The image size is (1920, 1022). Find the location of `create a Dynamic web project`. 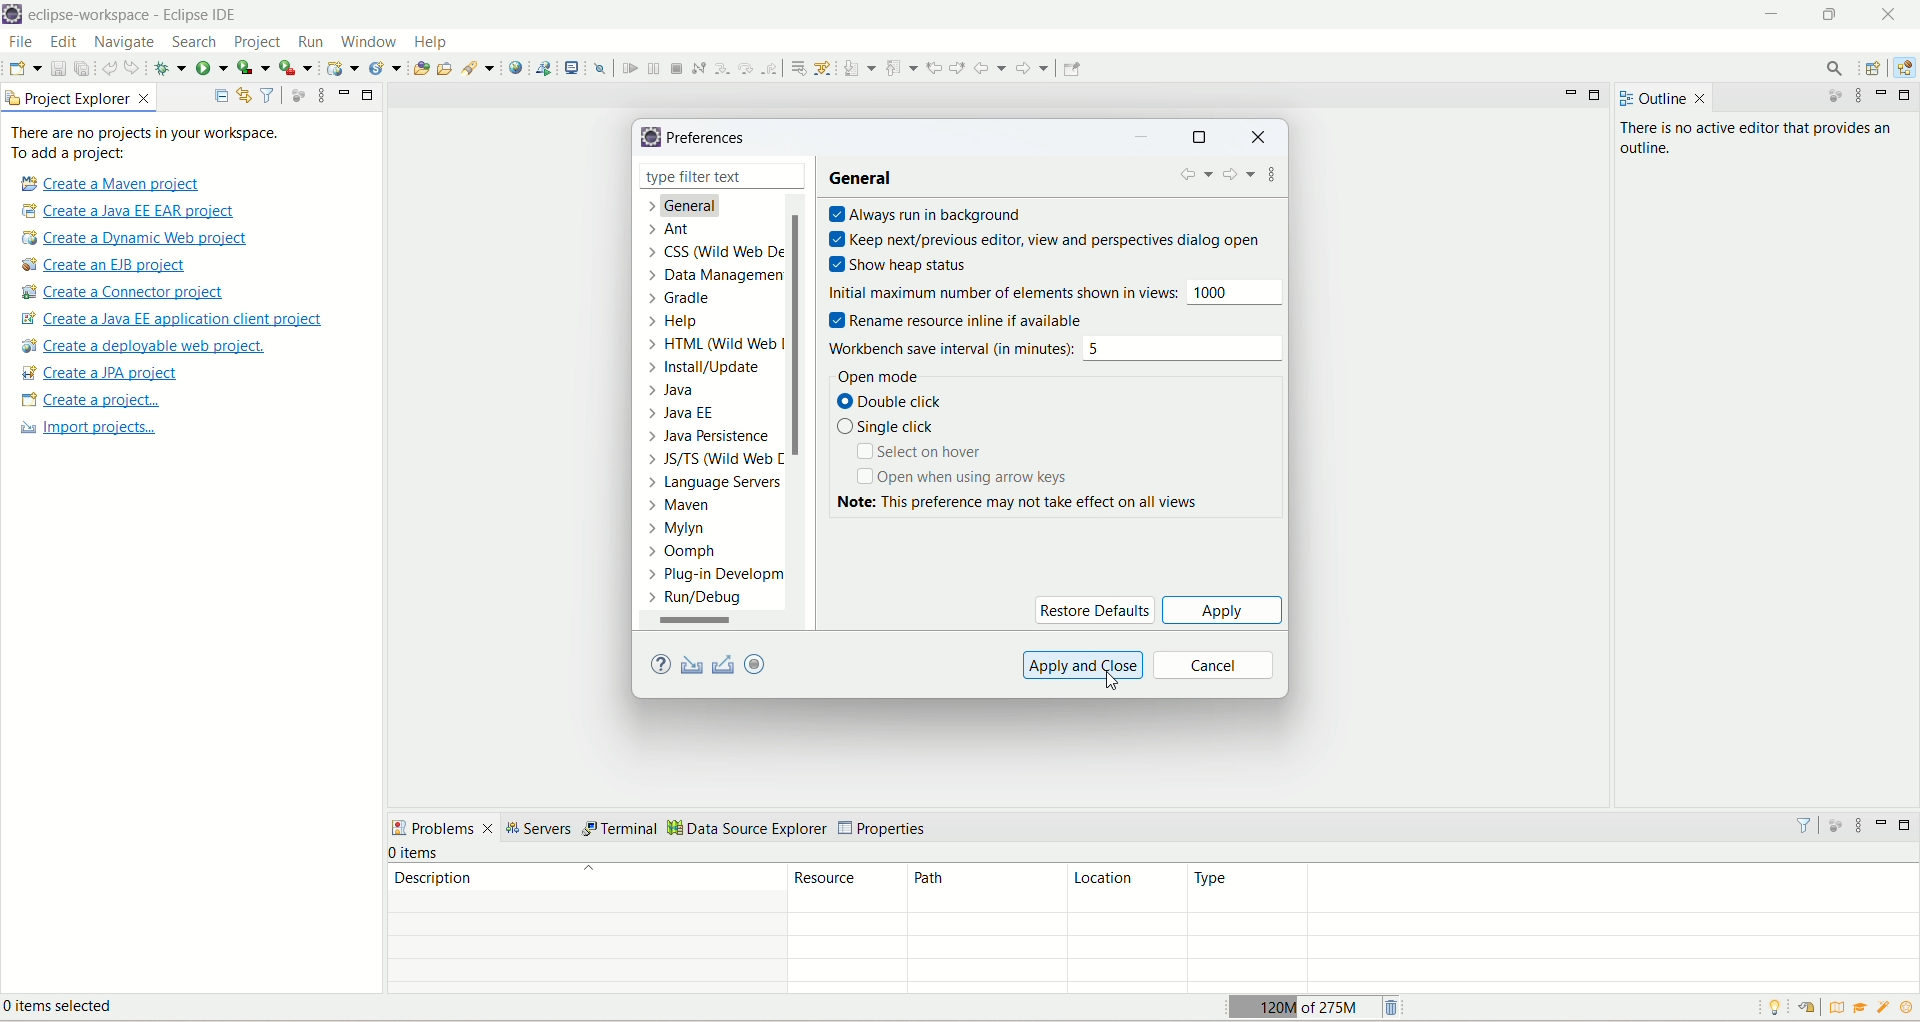

create a Dynamic web project is located at coordinates (136, 239).